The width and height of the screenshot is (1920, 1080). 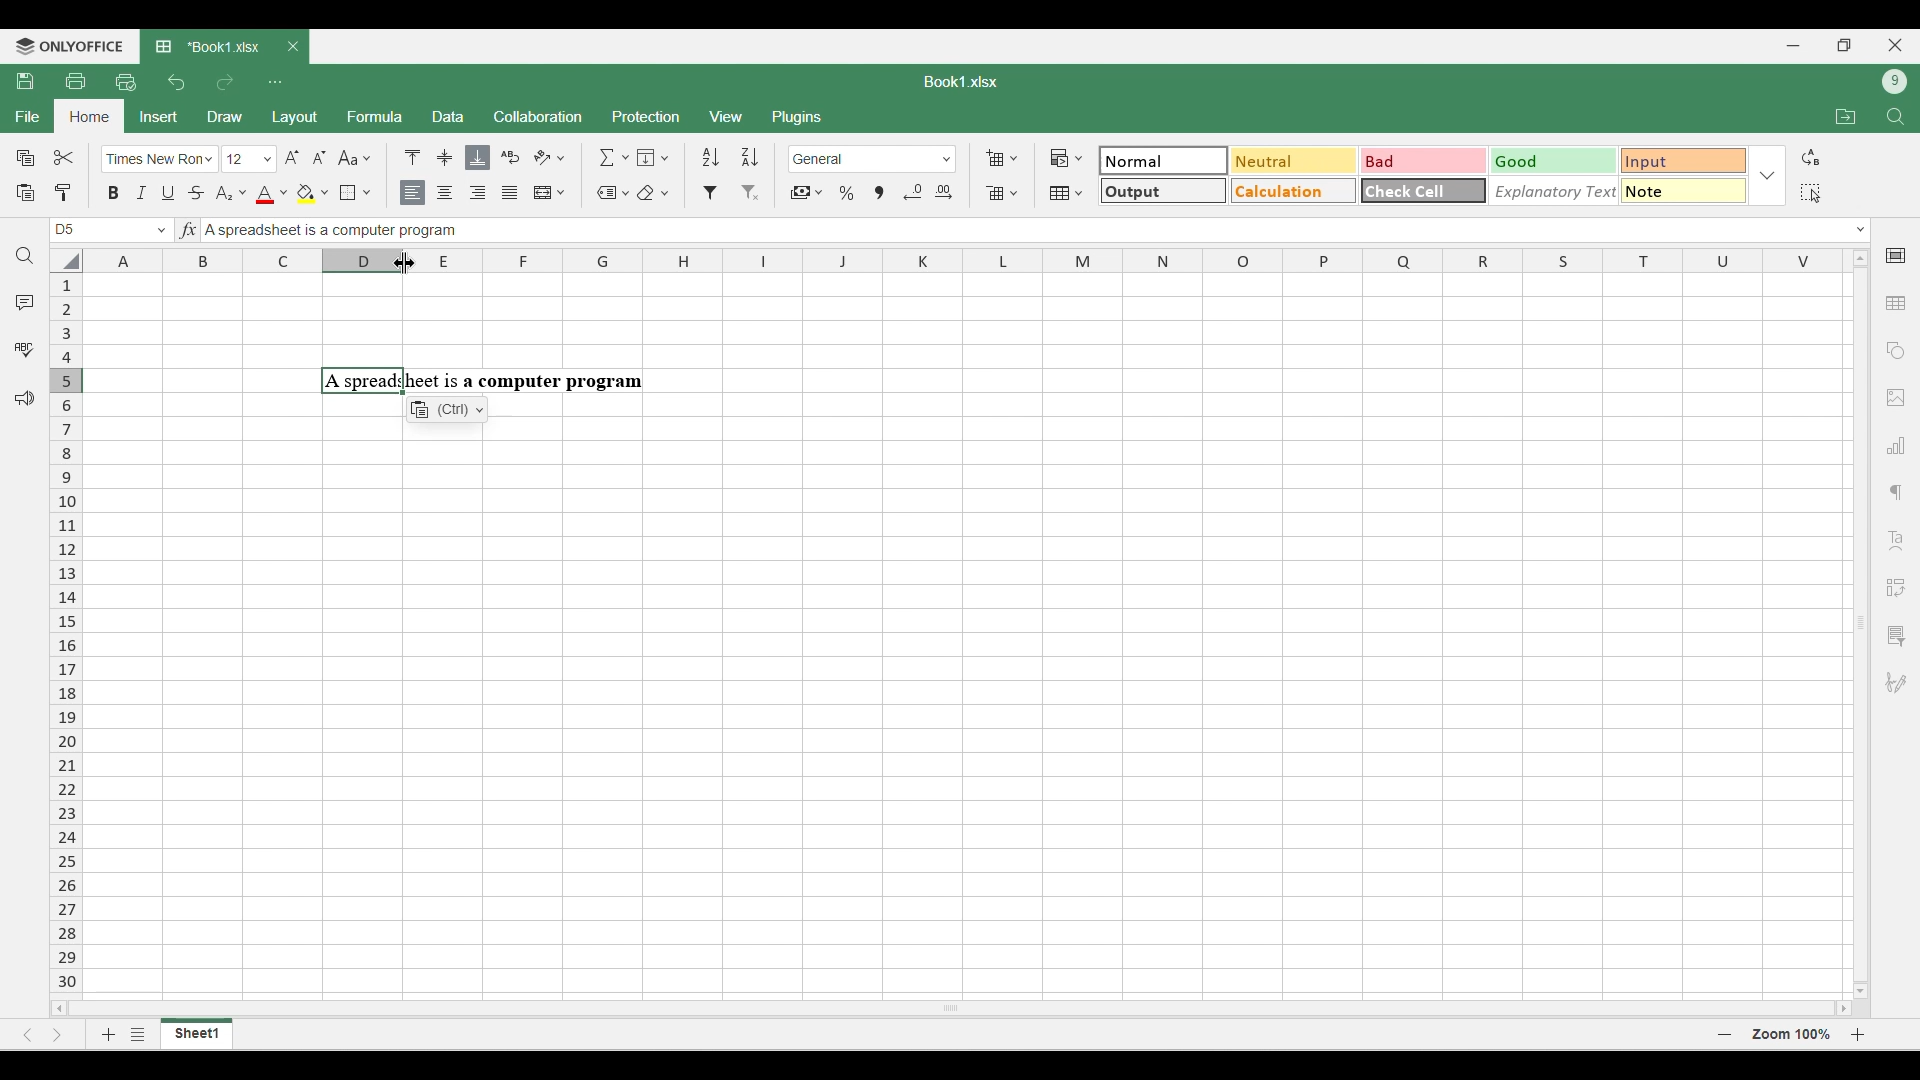 What do you see at coordinates (873, 159) in the screenshot?
I see `Number format options` at bounding box center [873, 159].